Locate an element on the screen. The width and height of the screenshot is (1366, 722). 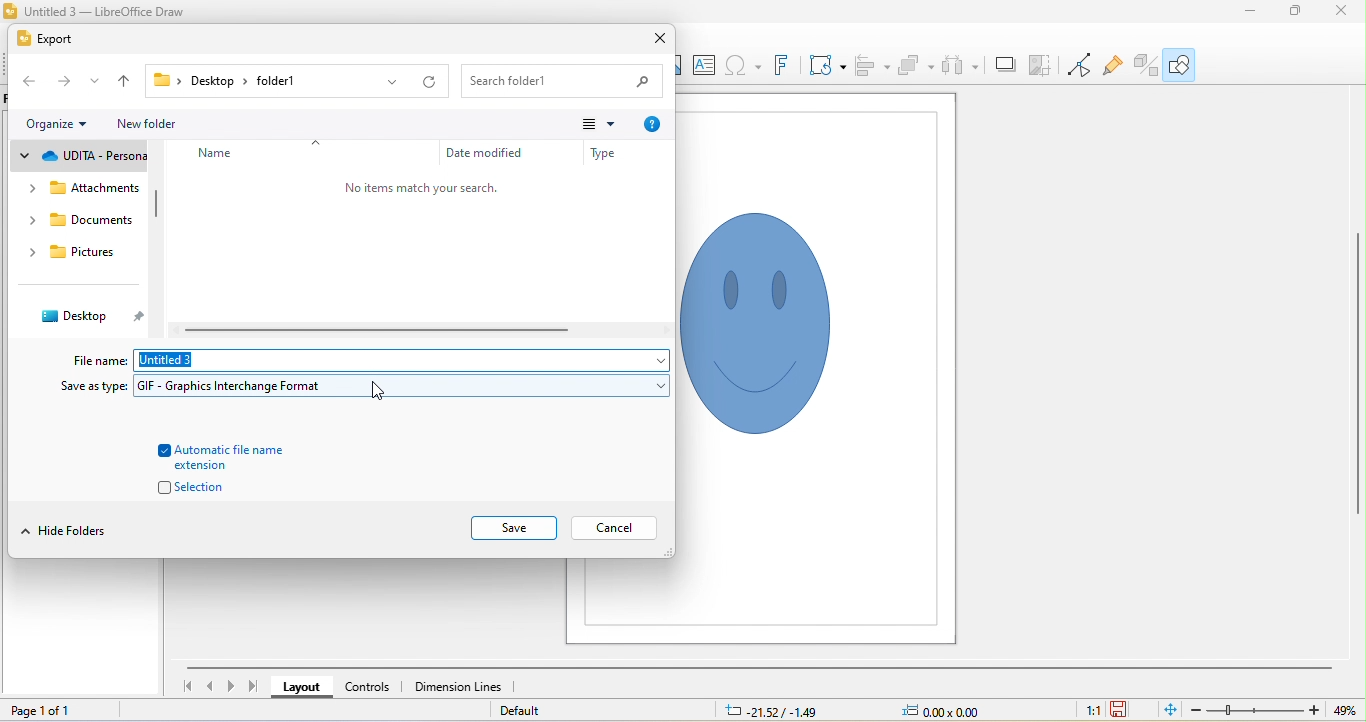
hide folders is located at coordinates (84, 530).